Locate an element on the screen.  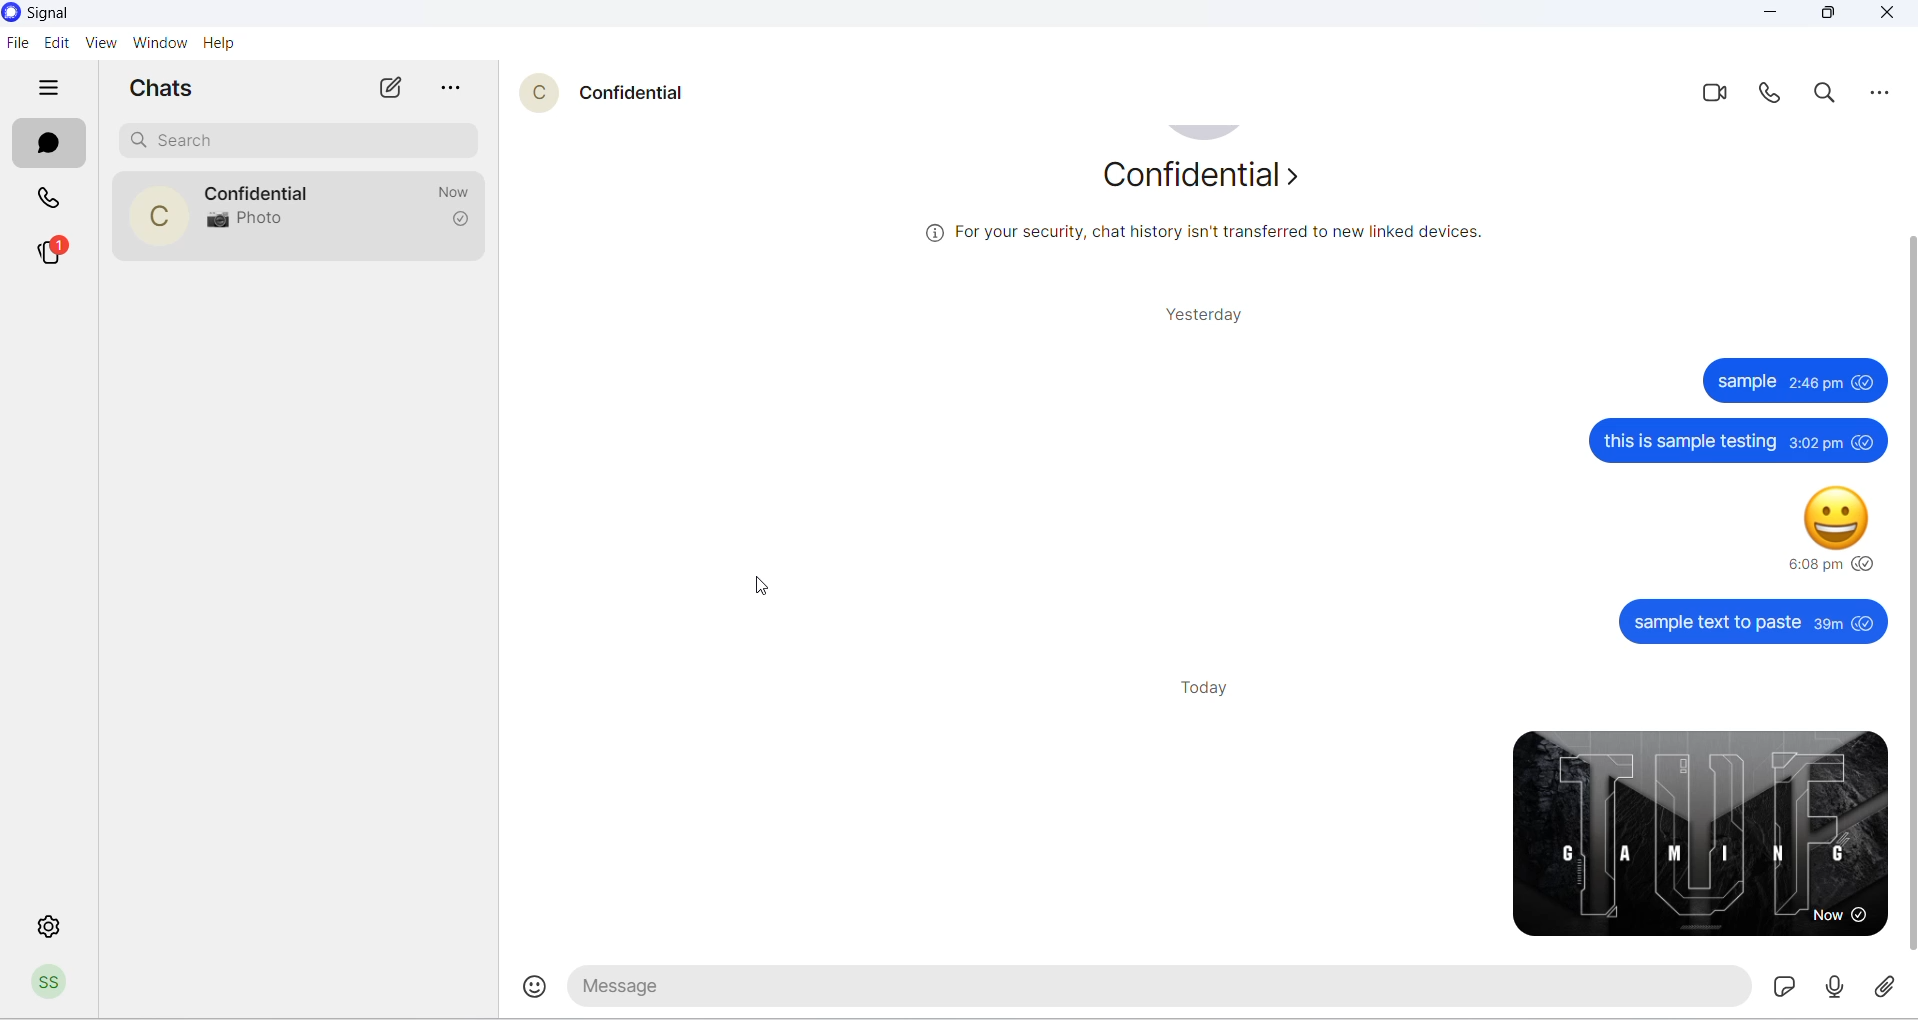
yesterday heading is located at coordinates (1201, 316).